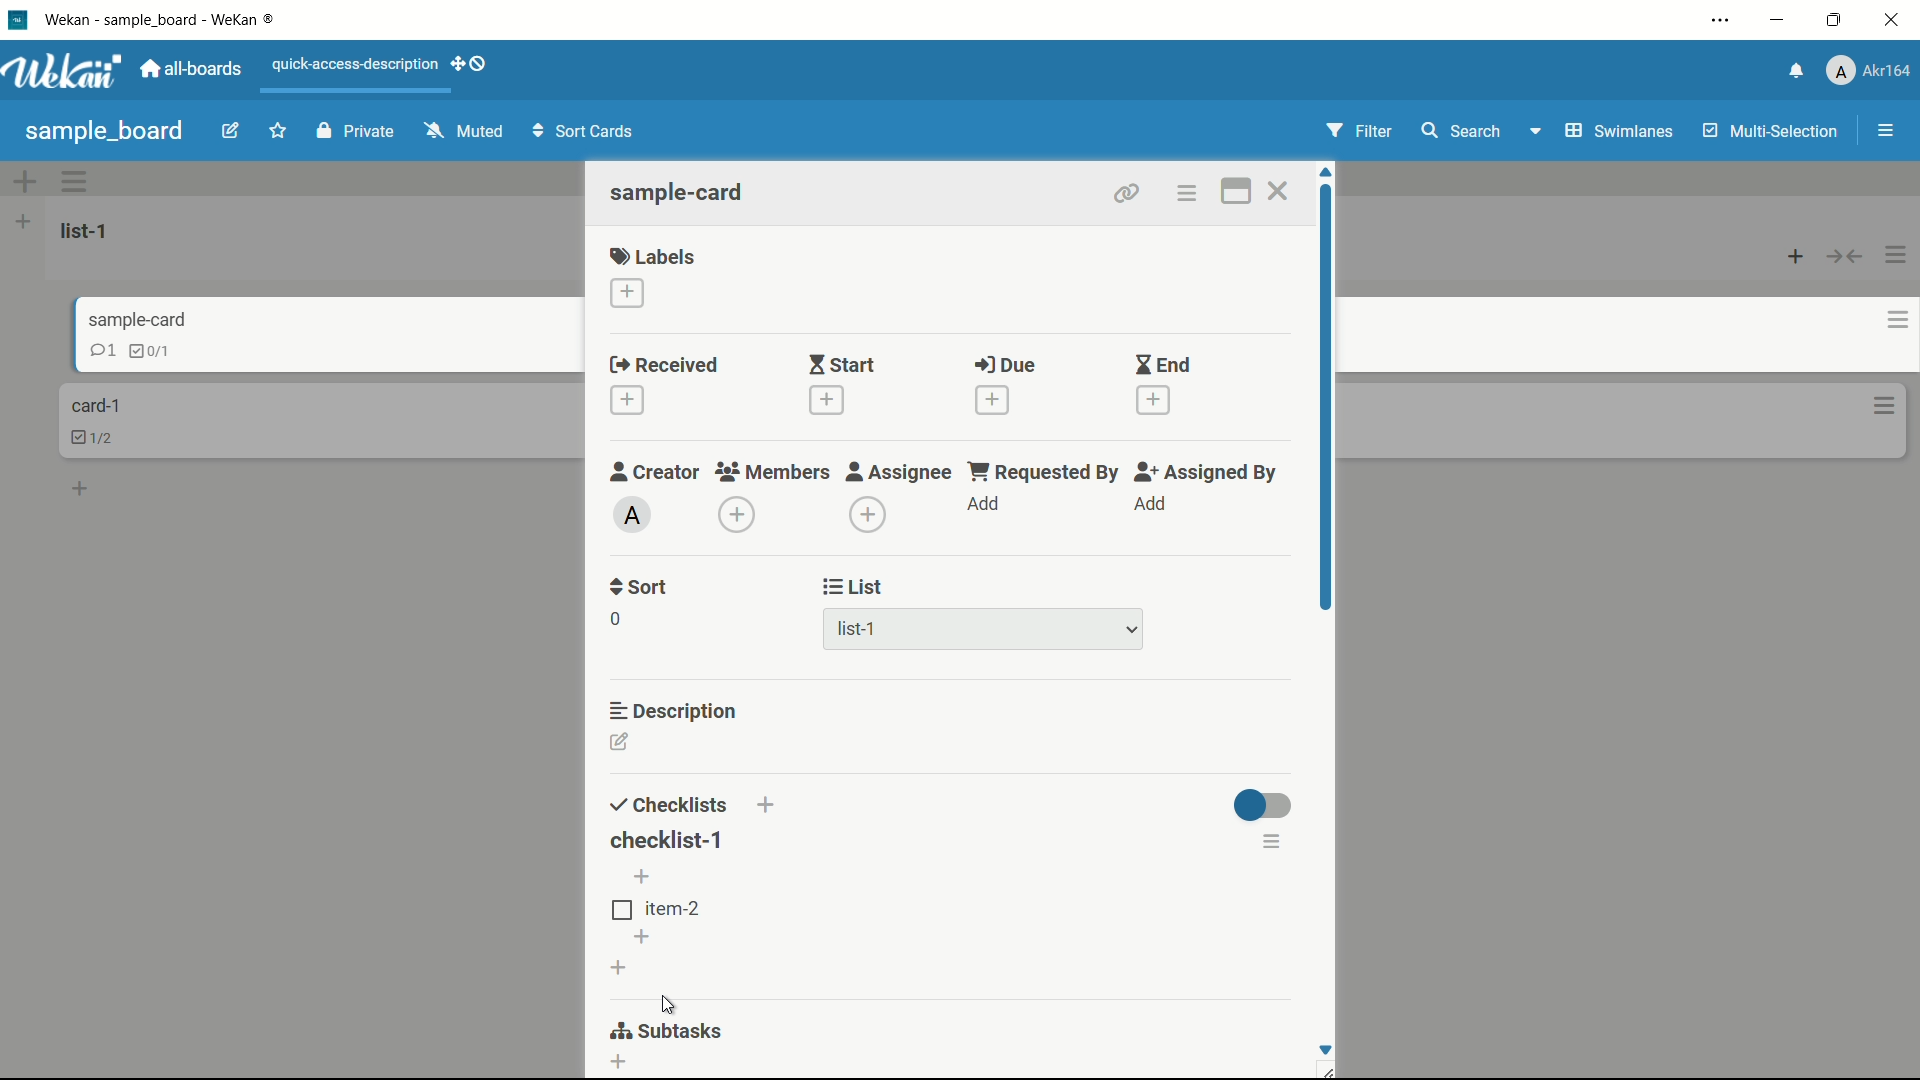  Describe the element at coordinates (1461, 130) in the screenshot. I see `search` at that location.